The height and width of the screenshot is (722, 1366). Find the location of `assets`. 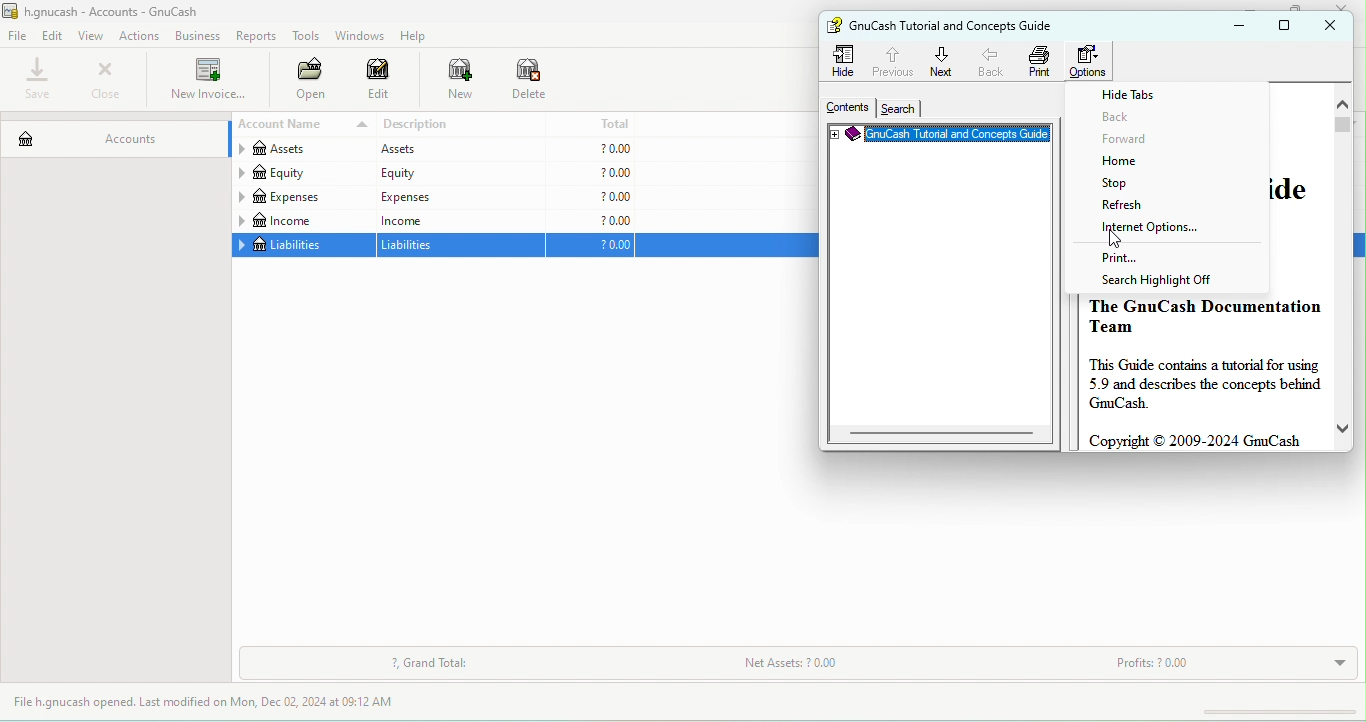

assets is located at coordinates (456, 150).